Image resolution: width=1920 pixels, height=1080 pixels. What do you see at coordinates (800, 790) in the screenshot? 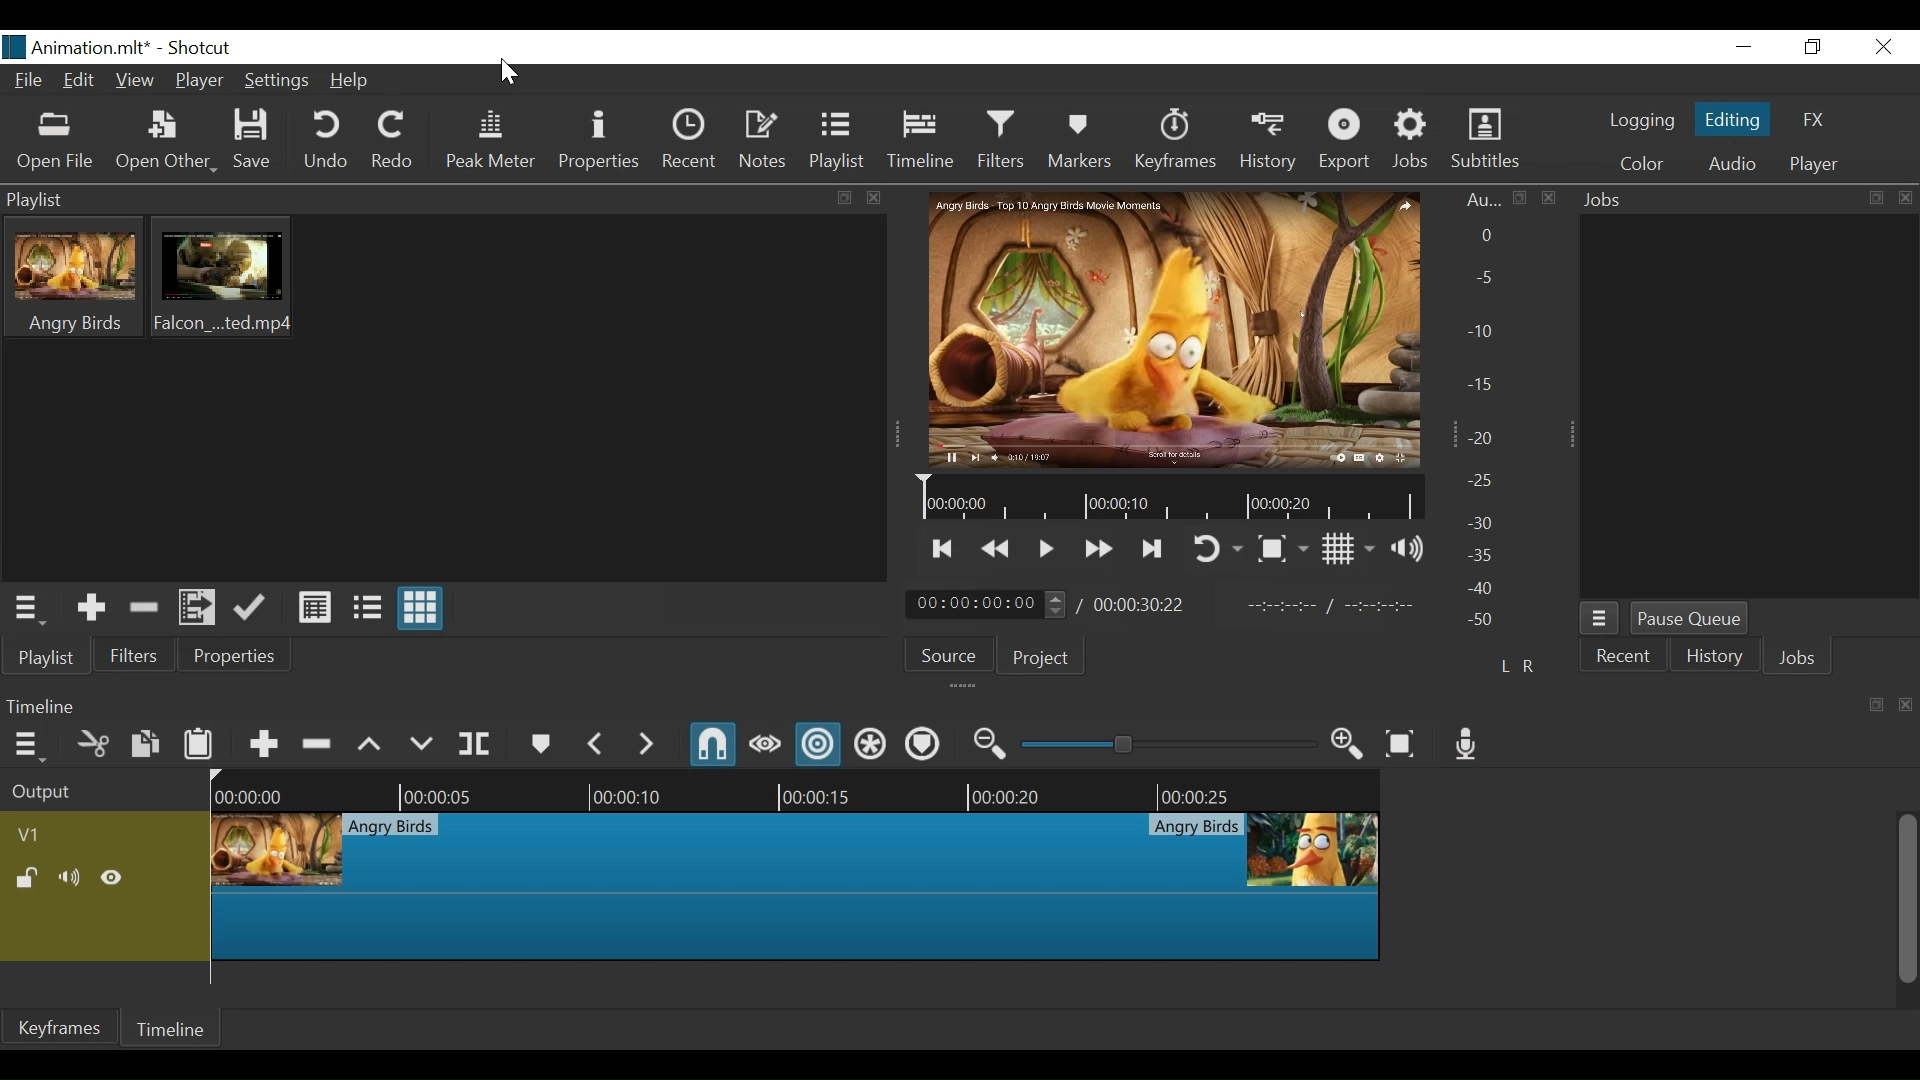
I see `Timeline` at bounding box center [800, 790].